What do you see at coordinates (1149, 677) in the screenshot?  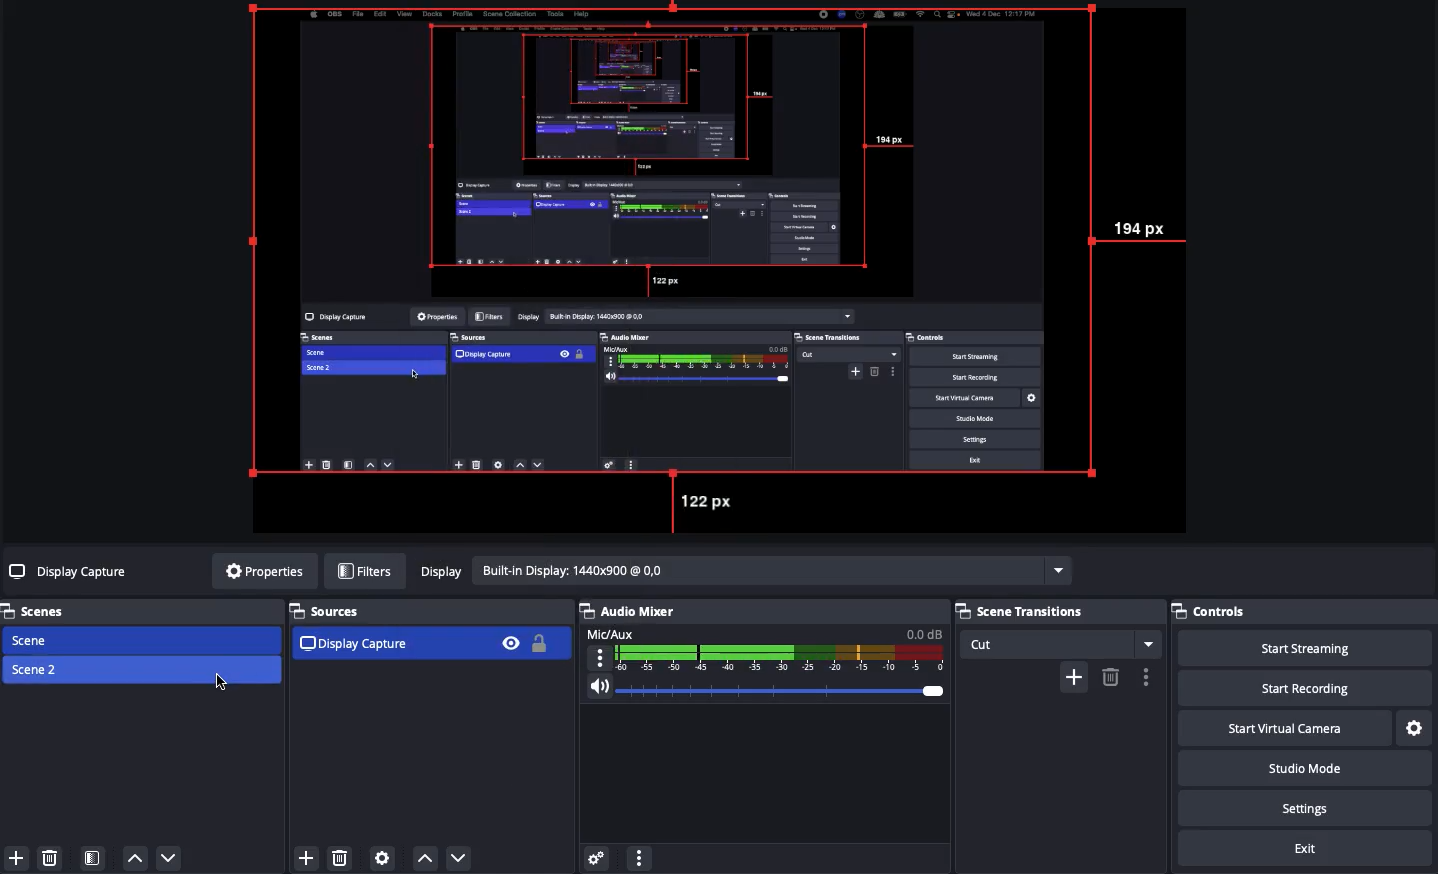 I see `more options` at bounding box center [1149, 677].